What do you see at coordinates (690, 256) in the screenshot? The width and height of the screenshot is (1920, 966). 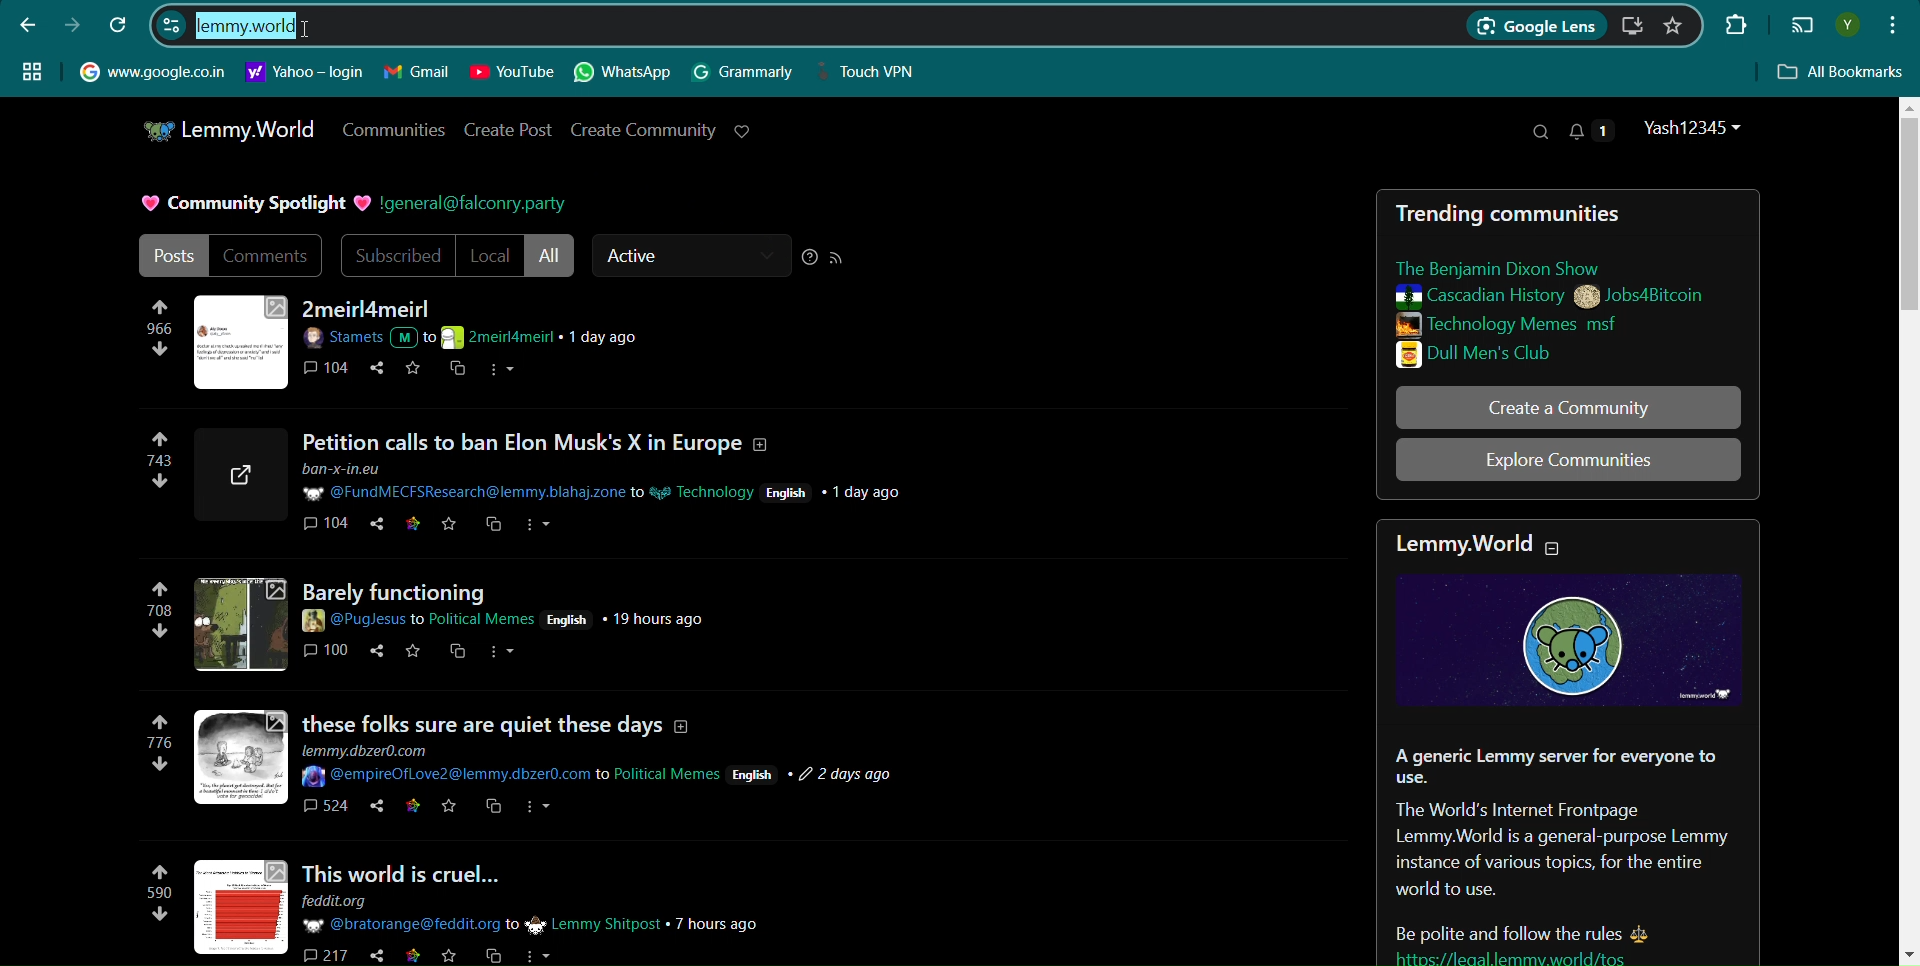 I see `Active` at bounding box center [690, 256].